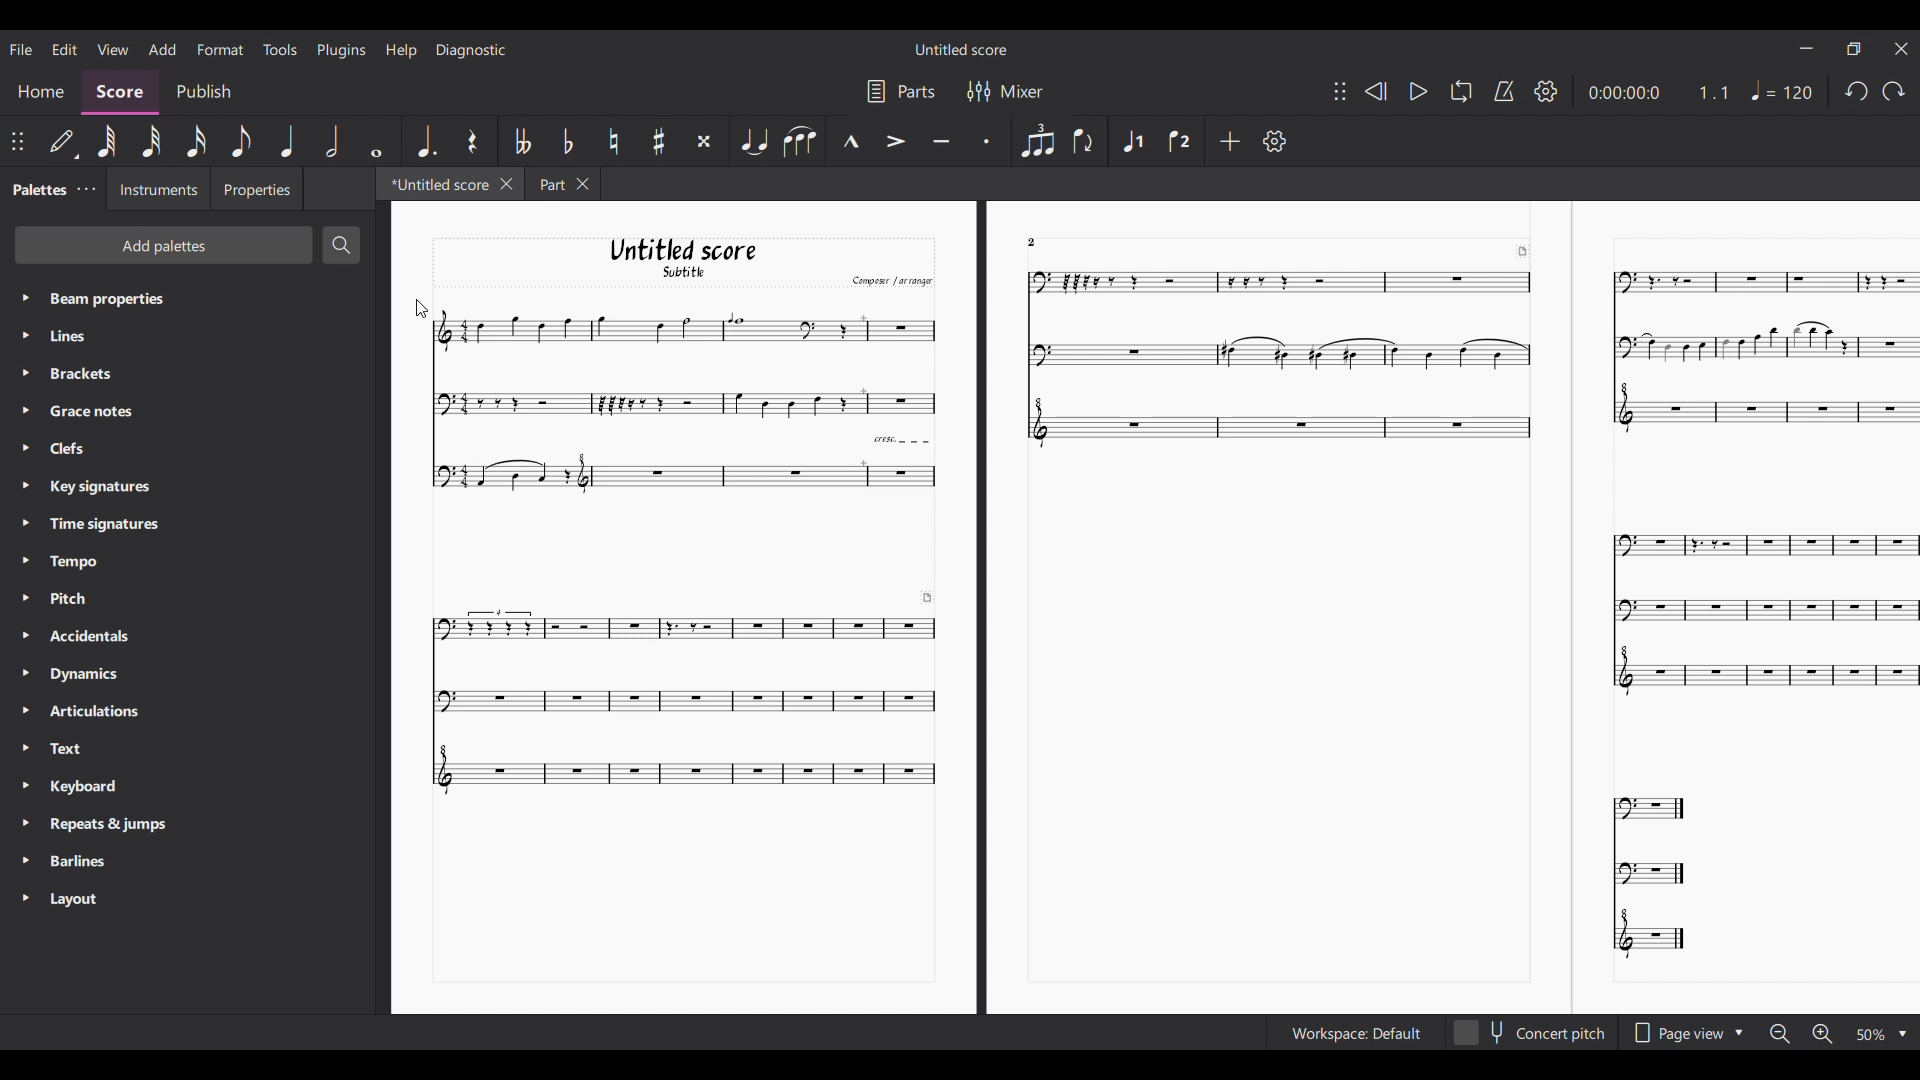 The image size is (1920, 1080). I want to click on , so click(1764, 405).